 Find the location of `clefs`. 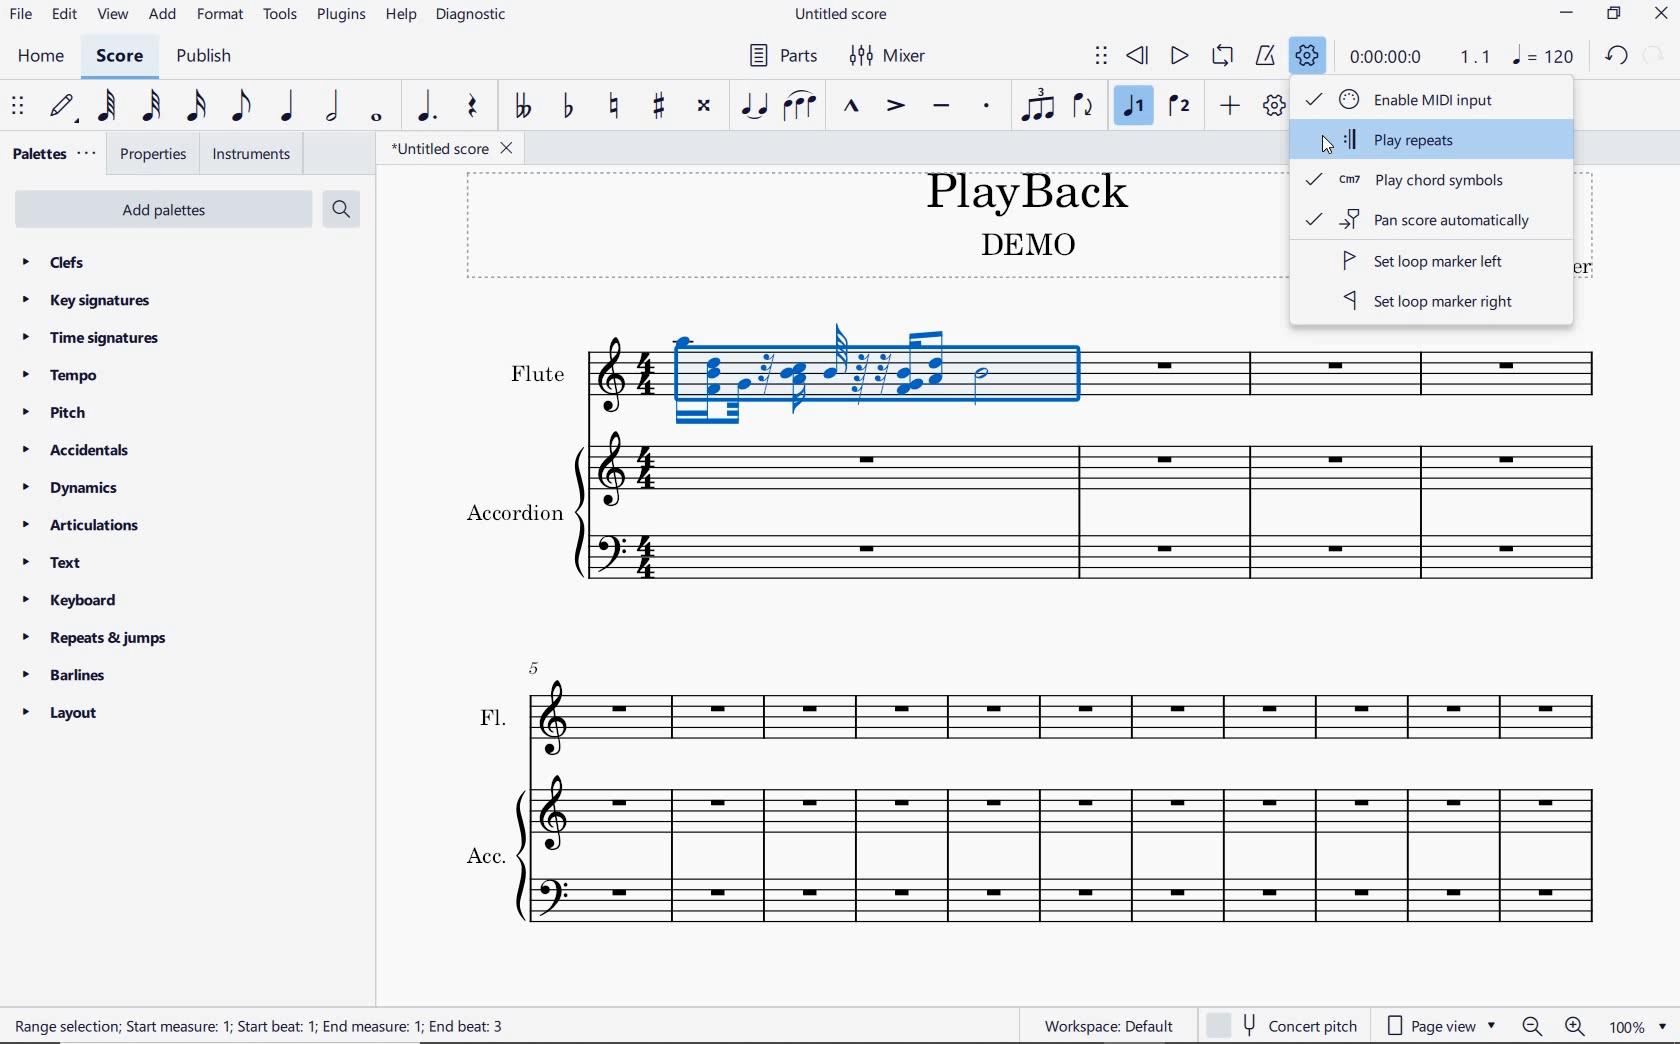

clefs is located at coordinates (65, 261).